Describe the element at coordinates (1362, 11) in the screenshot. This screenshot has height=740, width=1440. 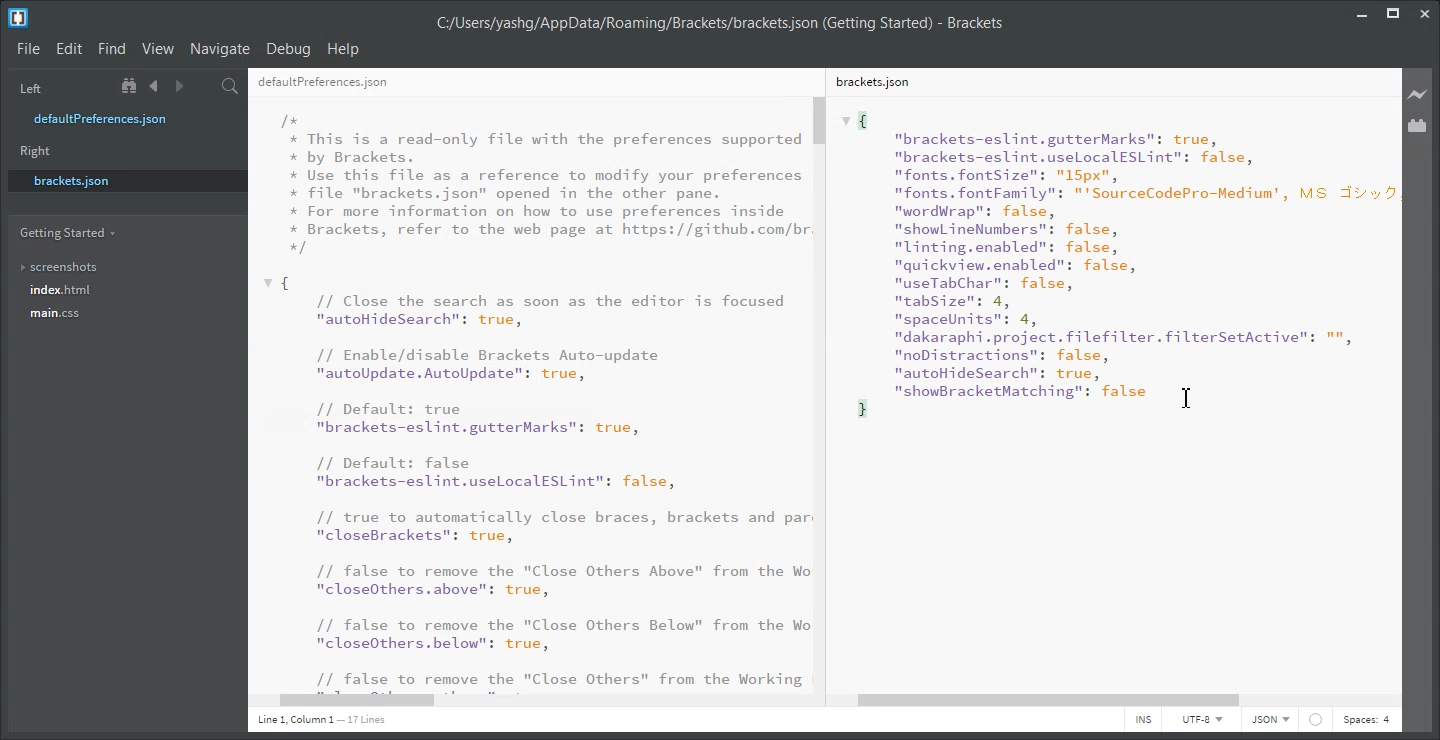
I see `Minimize` at that location.